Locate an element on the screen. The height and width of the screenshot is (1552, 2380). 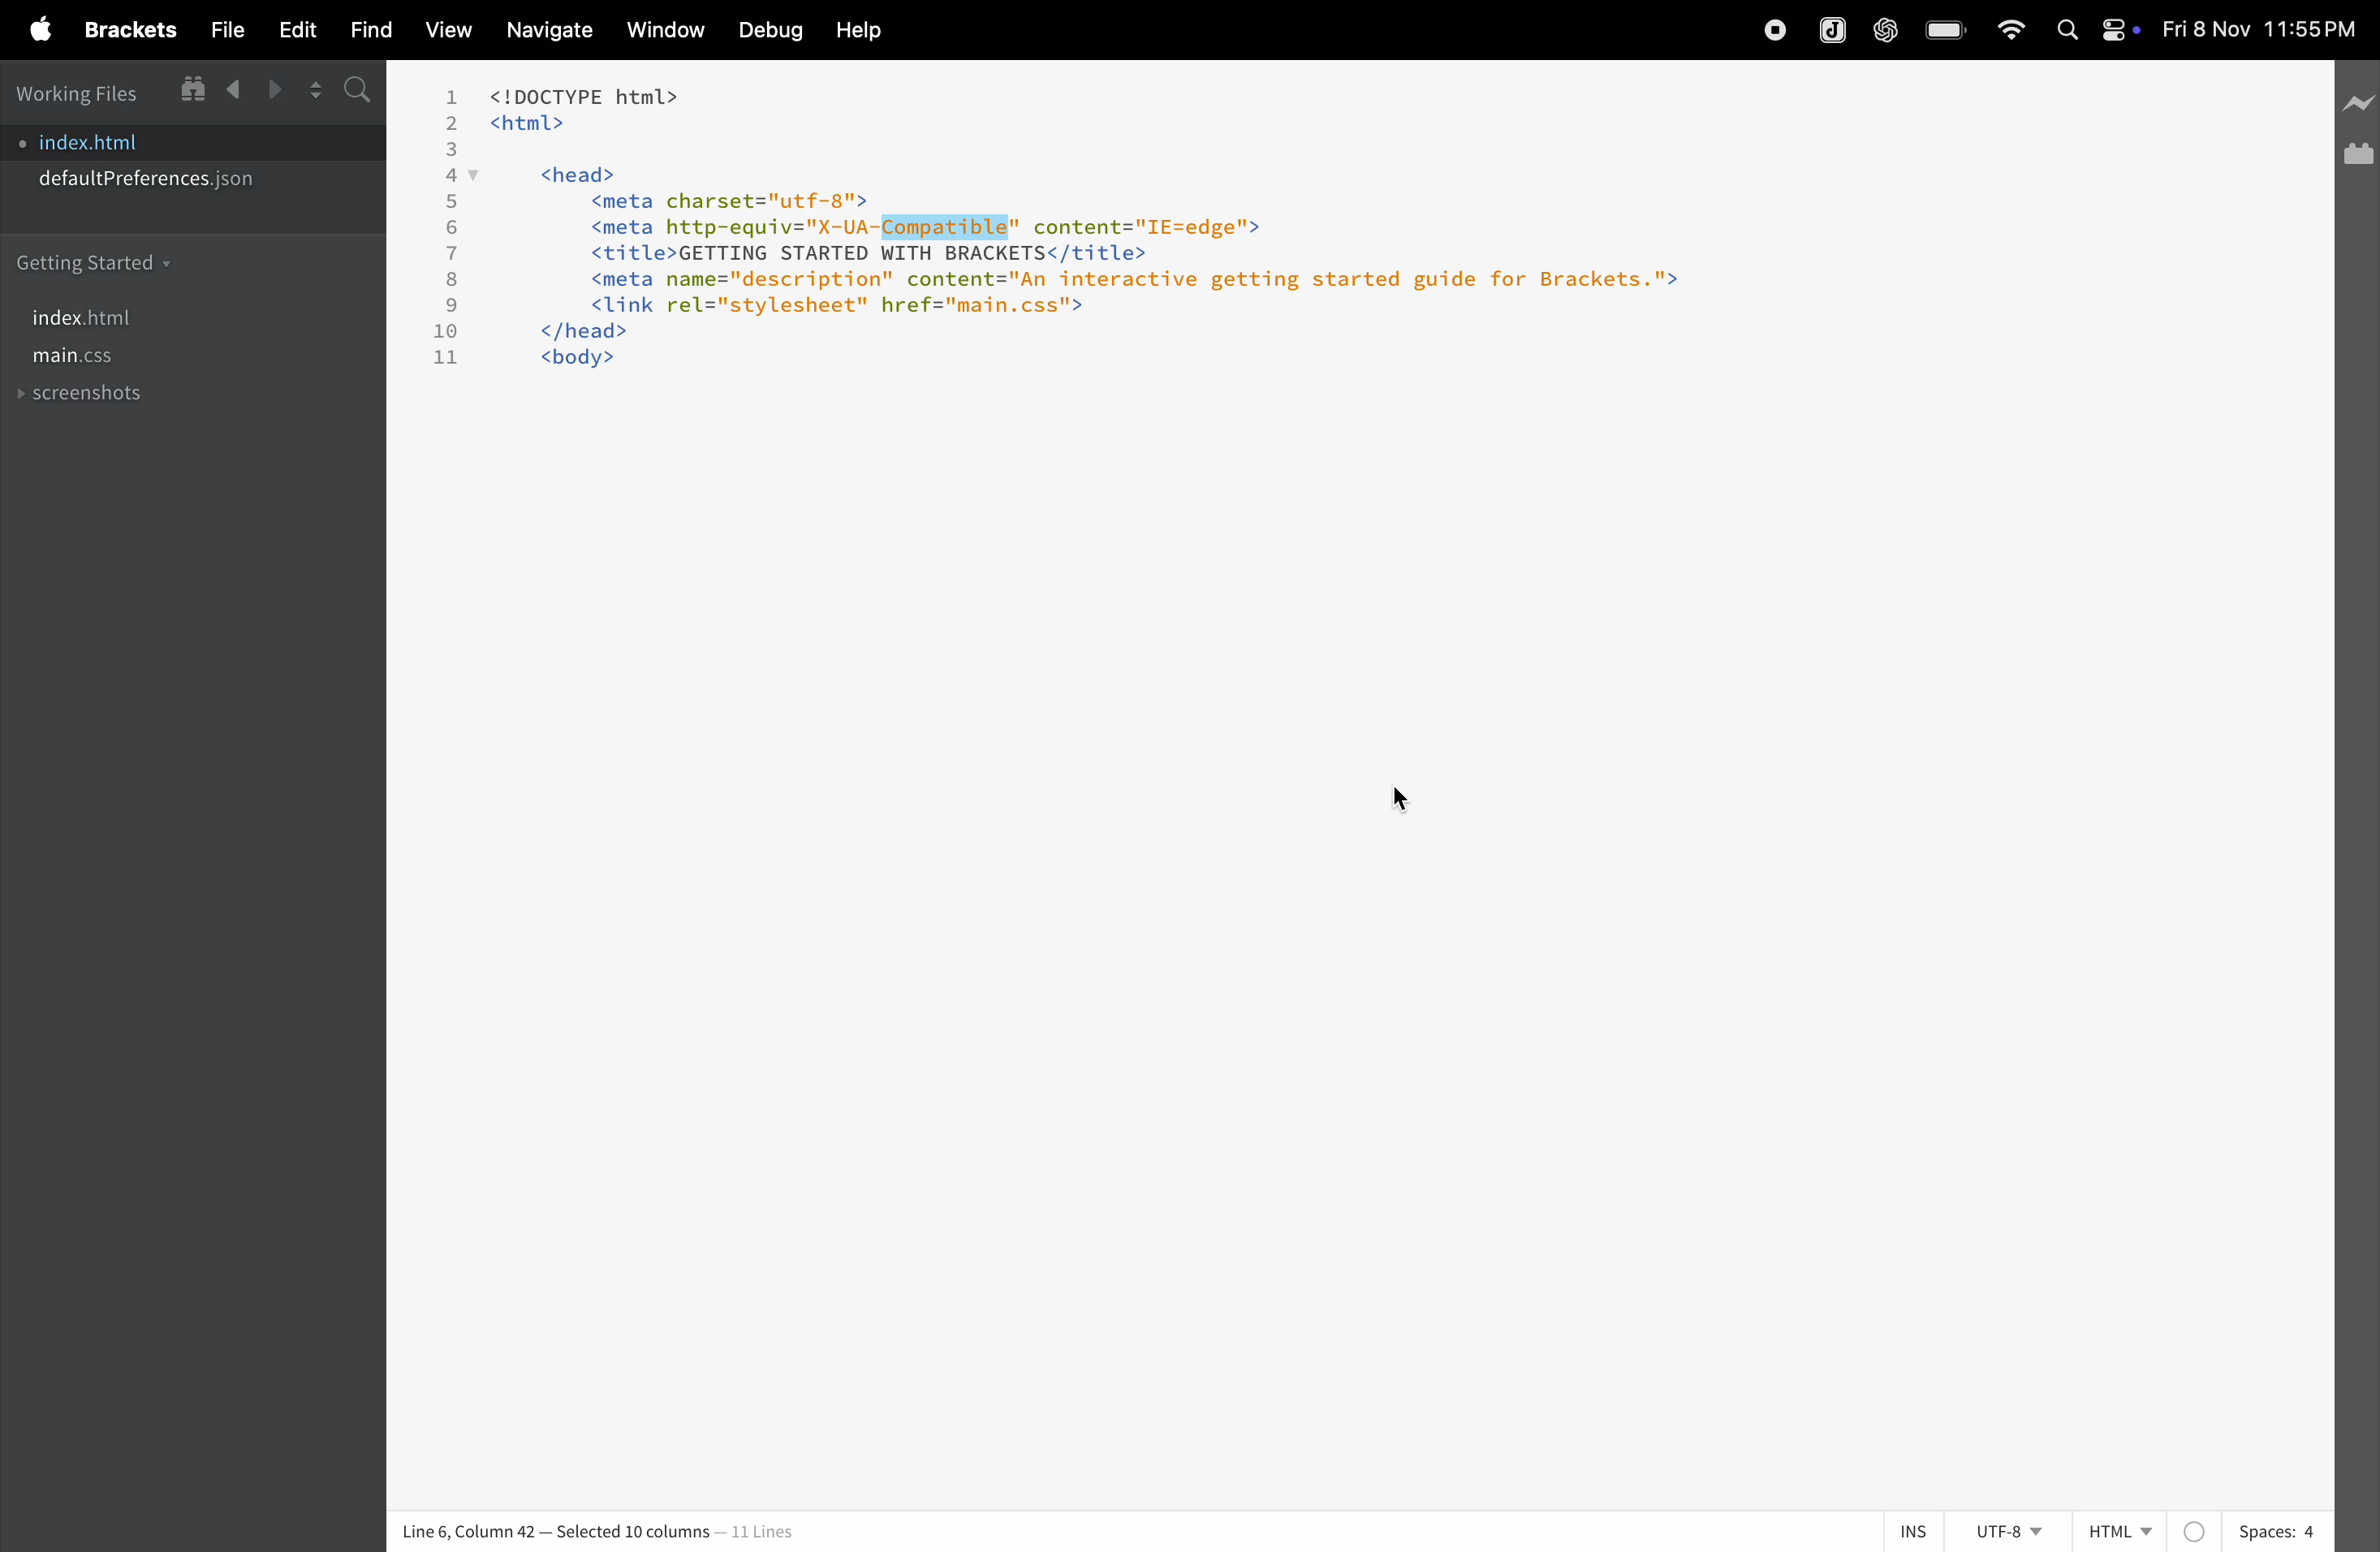
line 6, column 42 - Selected 10 columns - 11 lines is located at coordinates (607, 1527).